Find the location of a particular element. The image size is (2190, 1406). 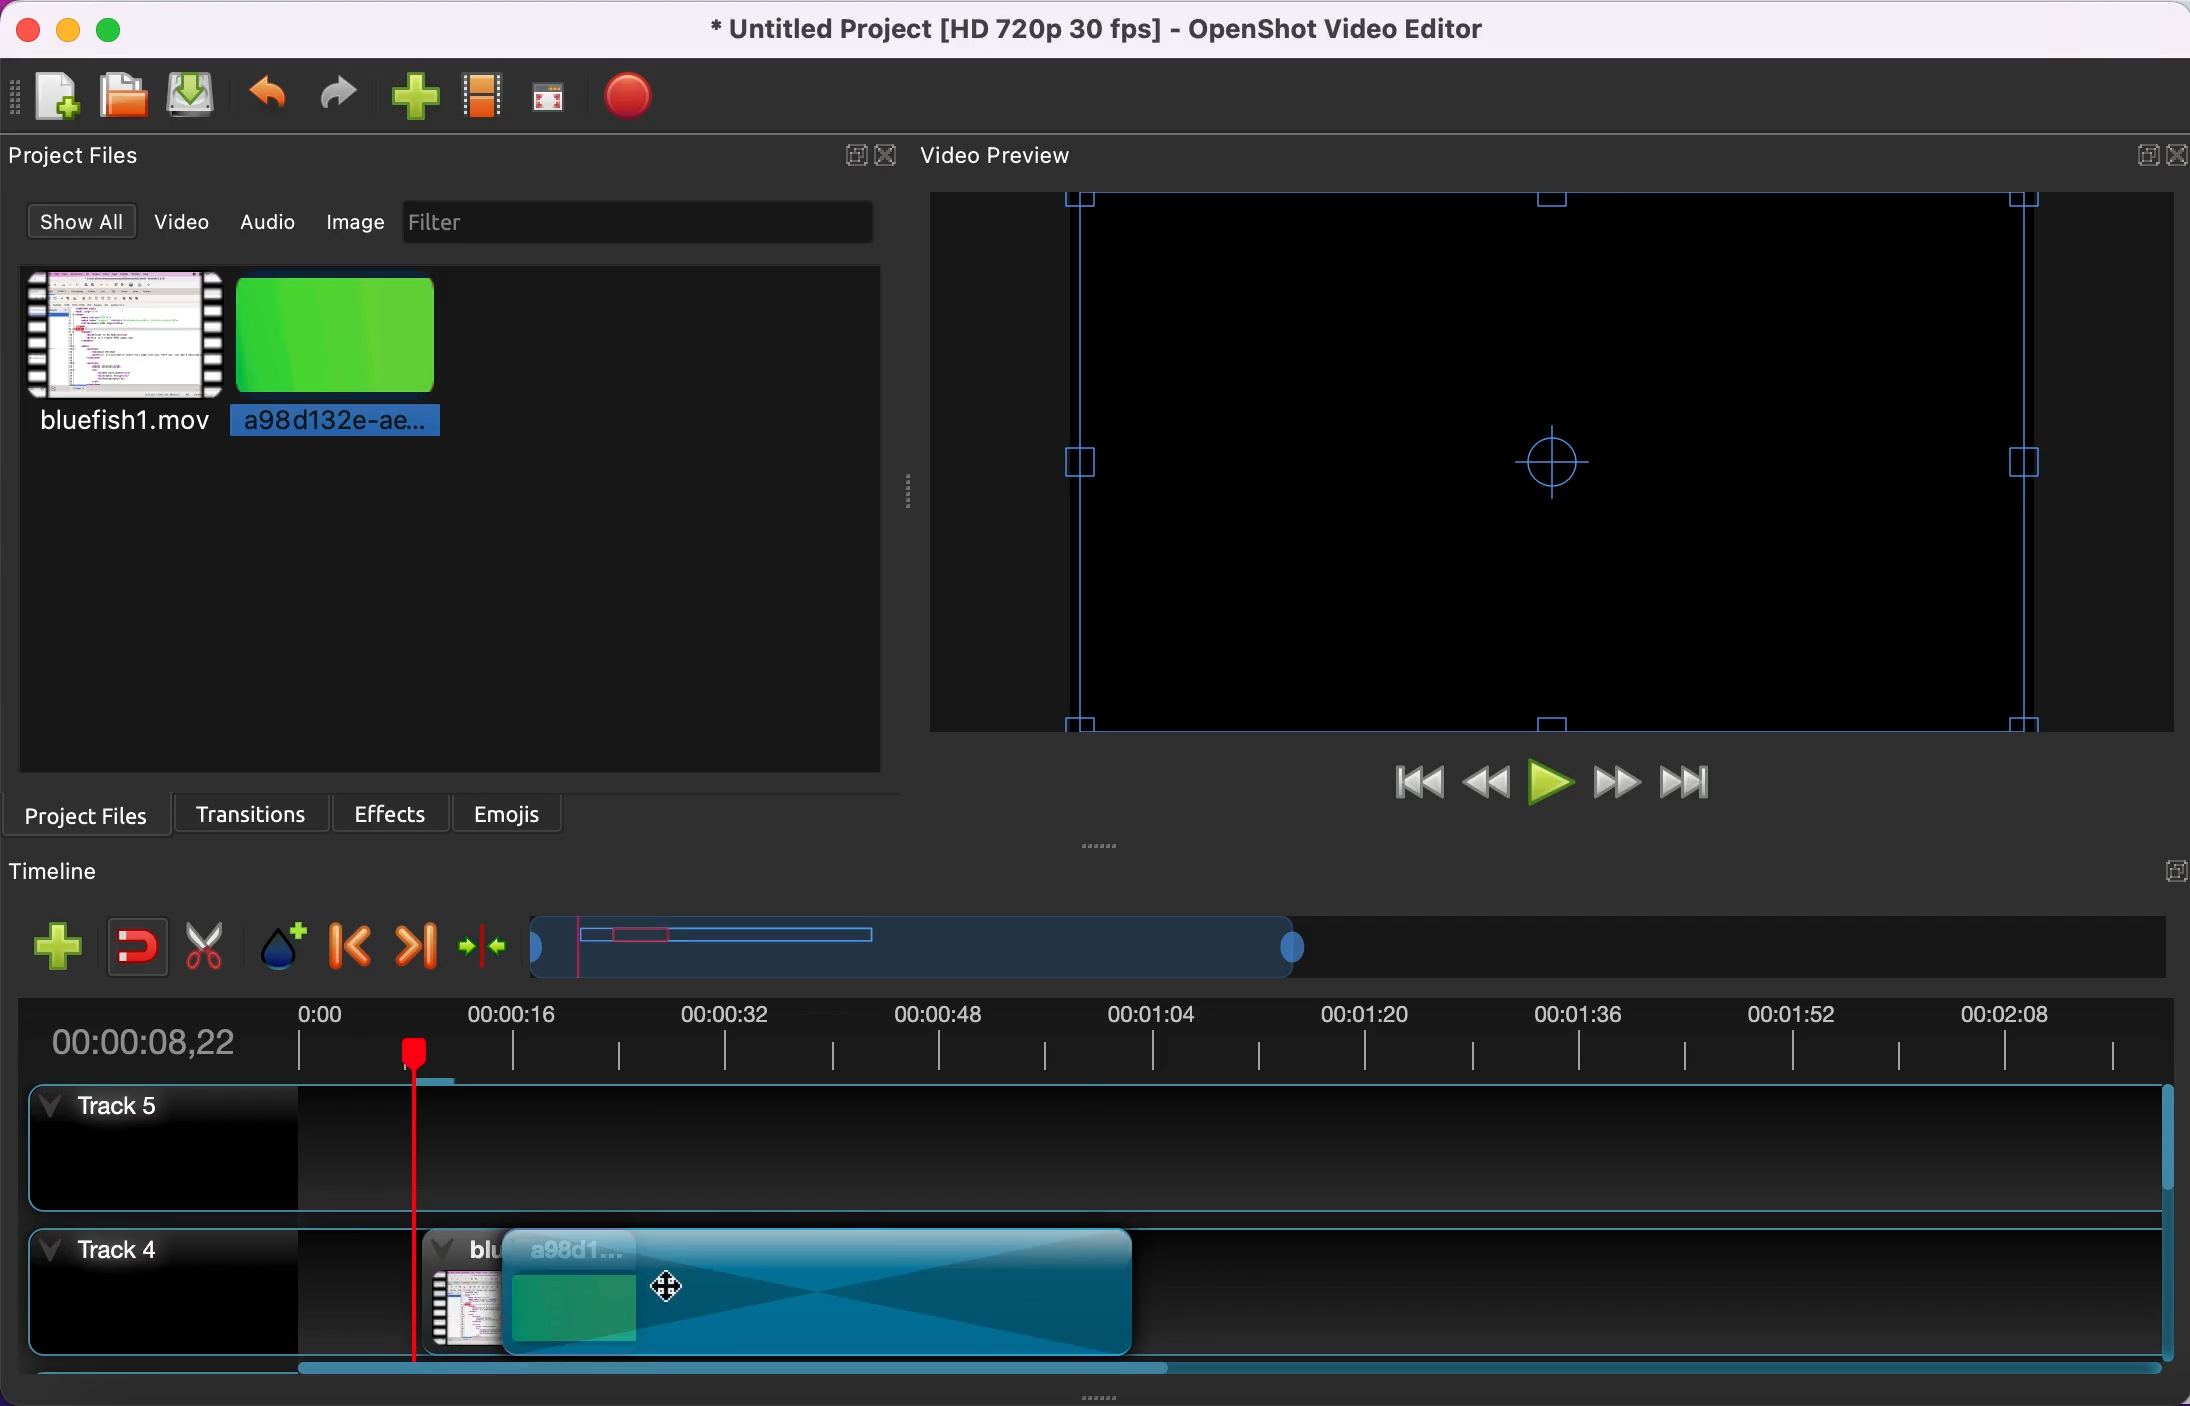

fast forward is located at coordinates (1622, 786).